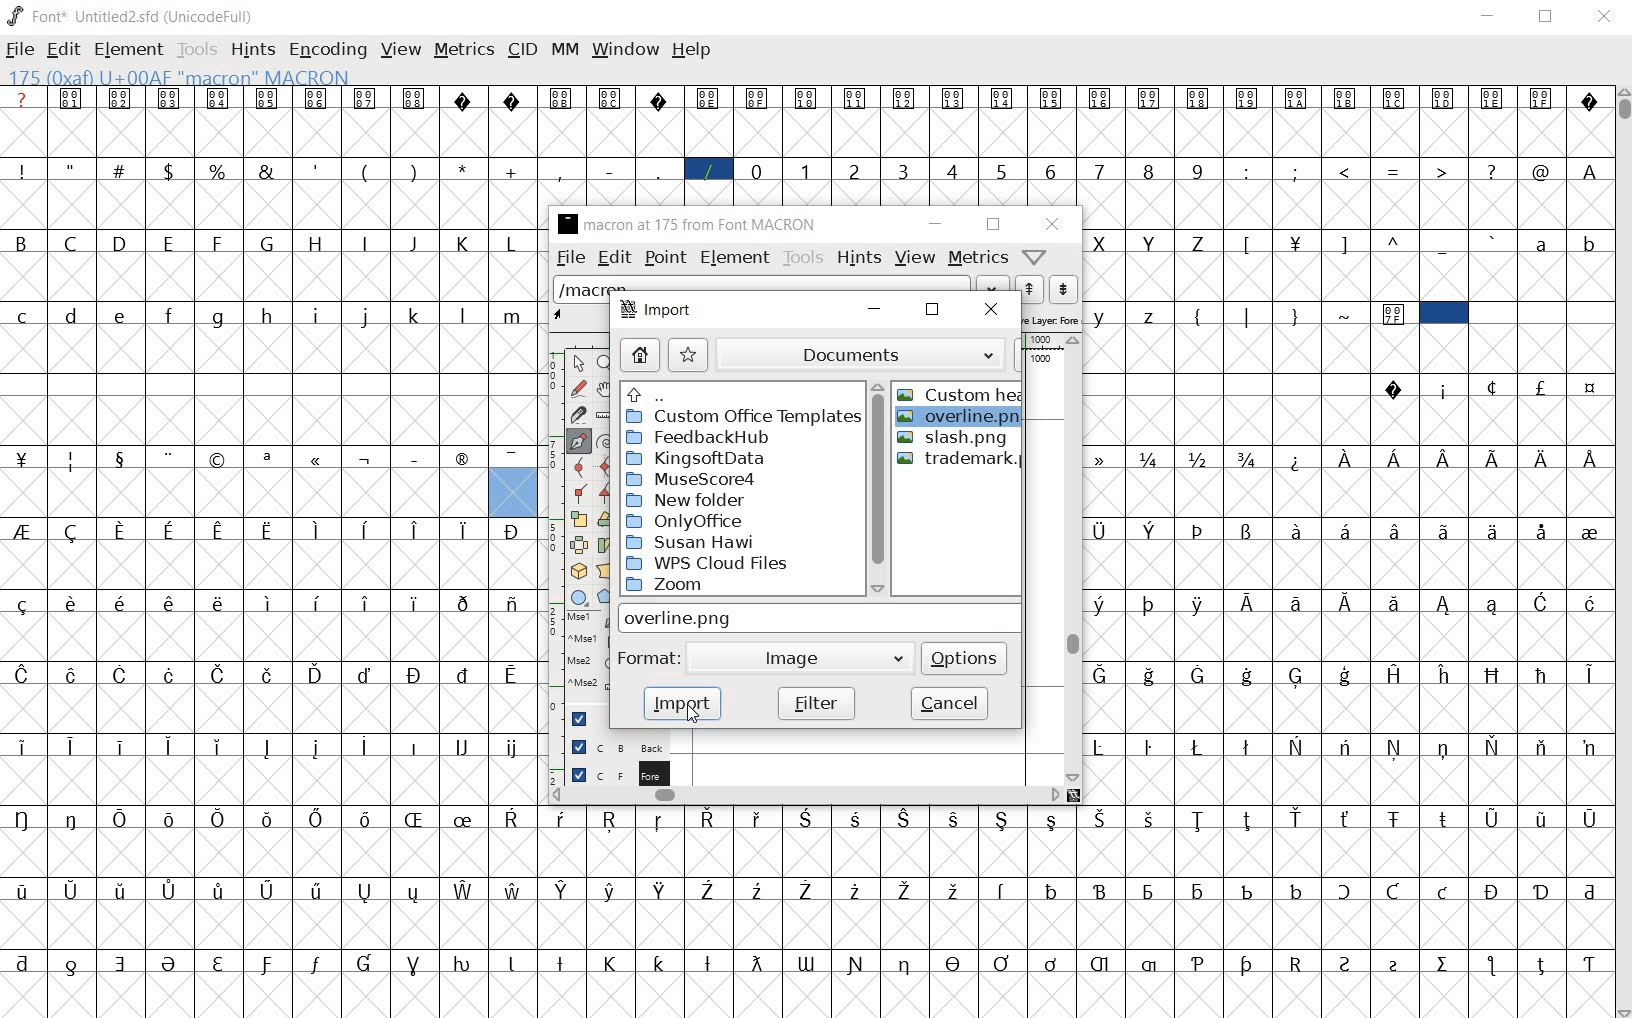  I want to click on ^, so click(1395, 242).